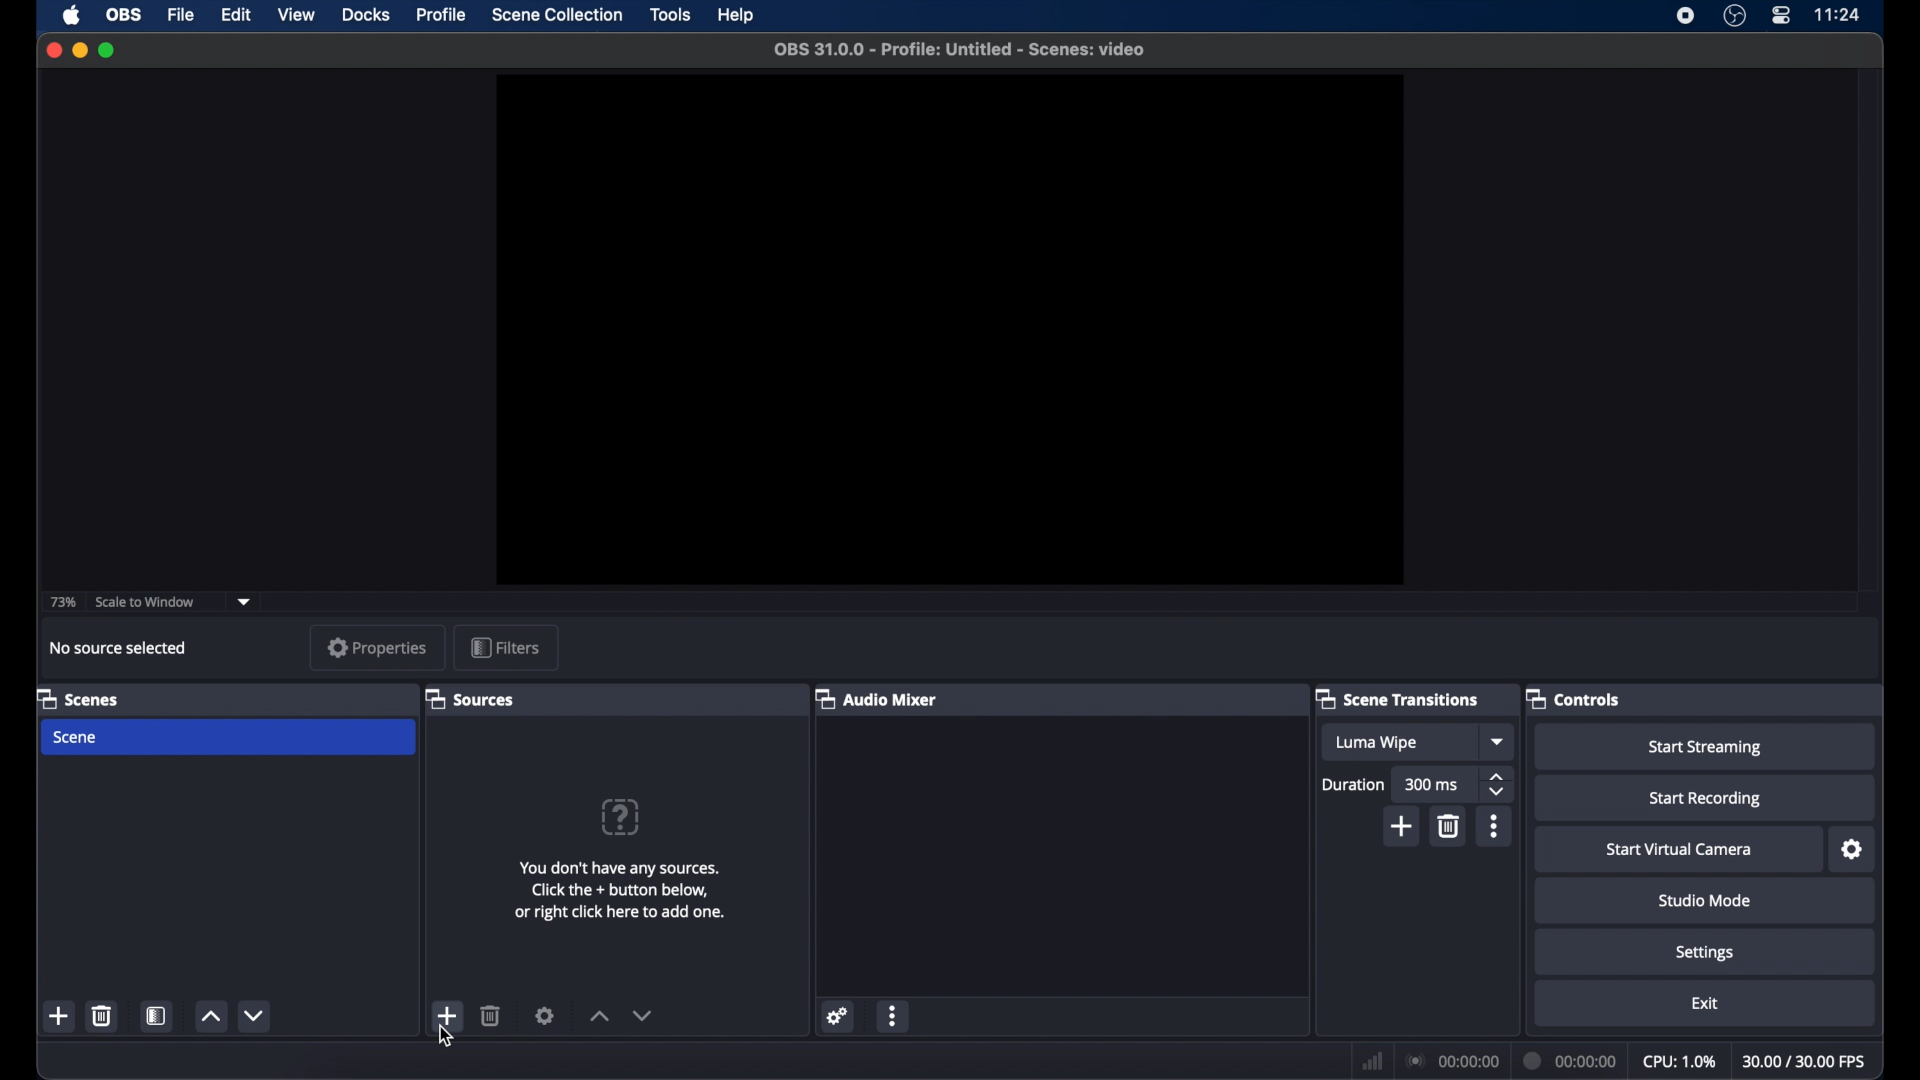 This screenshot has width=1920, height=1080. I want to click on cpu, so click(1678, 1062).